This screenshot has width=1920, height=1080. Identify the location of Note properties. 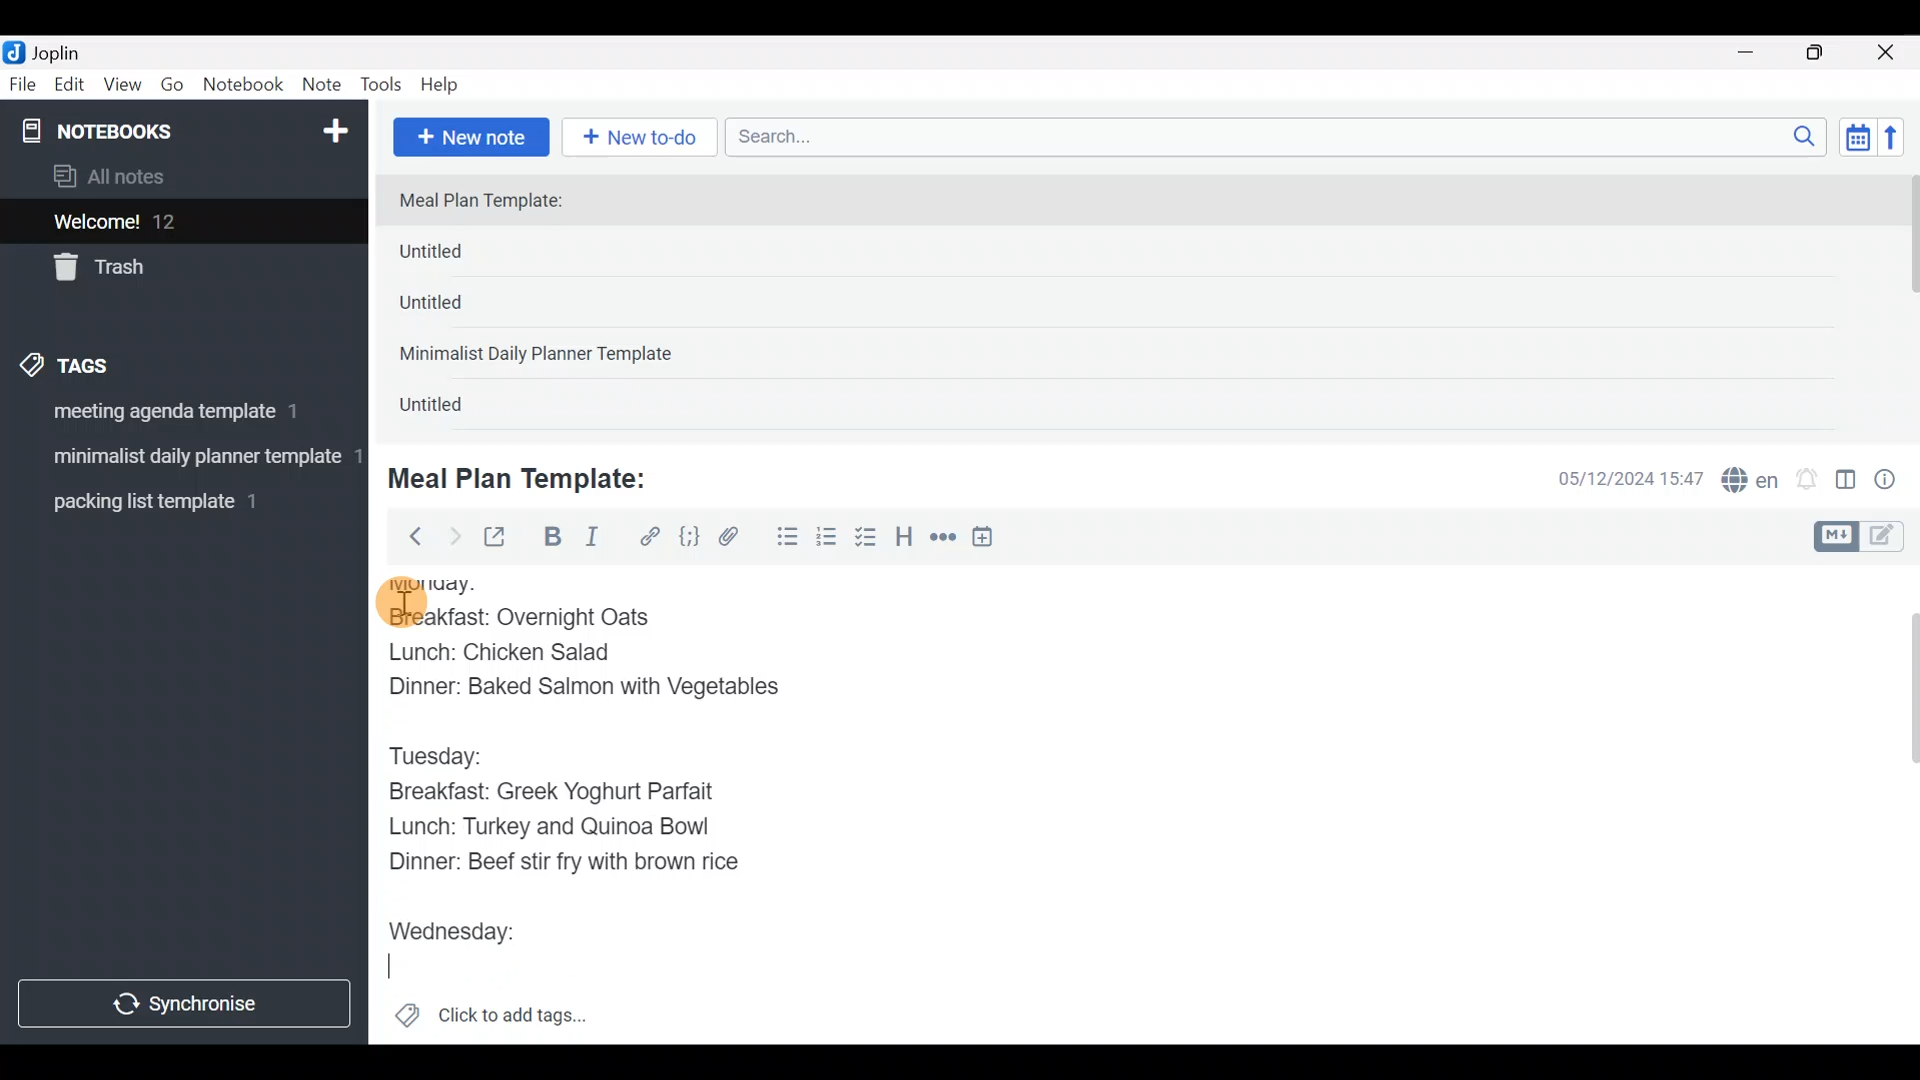
(1894, 481).